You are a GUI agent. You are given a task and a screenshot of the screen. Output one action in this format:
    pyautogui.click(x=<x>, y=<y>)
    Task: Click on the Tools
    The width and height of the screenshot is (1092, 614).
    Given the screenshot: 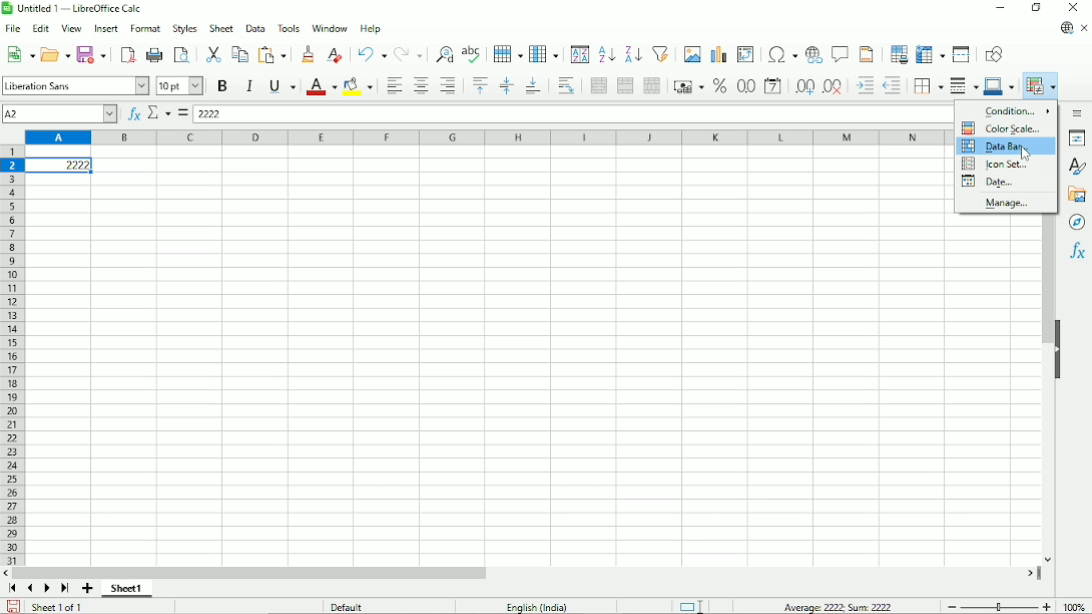 What is the action you would take?
    pyautogui.click(x=287, y=28)
    